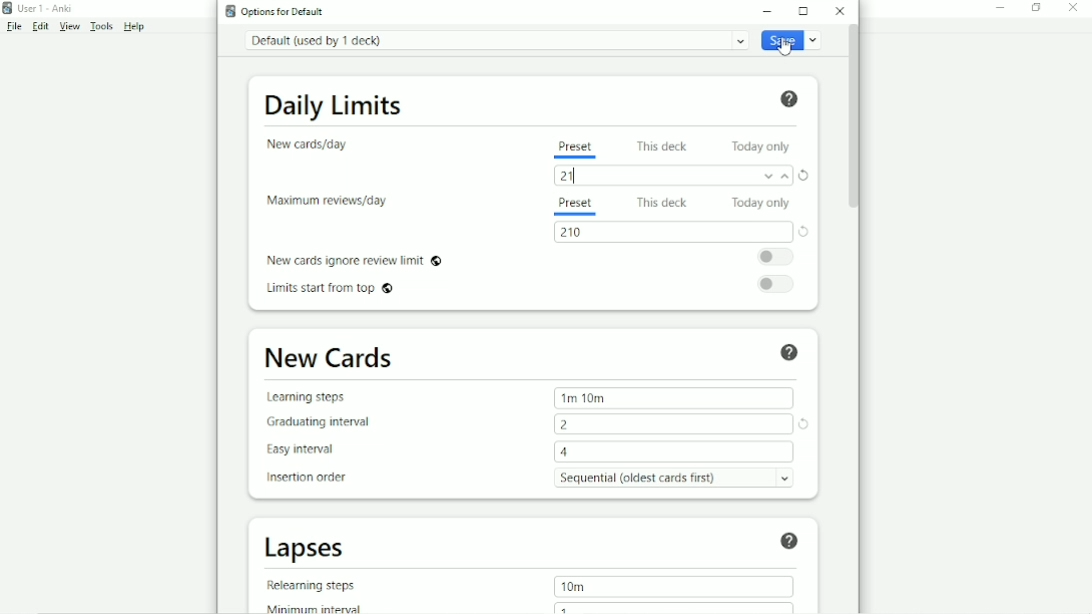  I want to click on Edit, so click(40, 26).